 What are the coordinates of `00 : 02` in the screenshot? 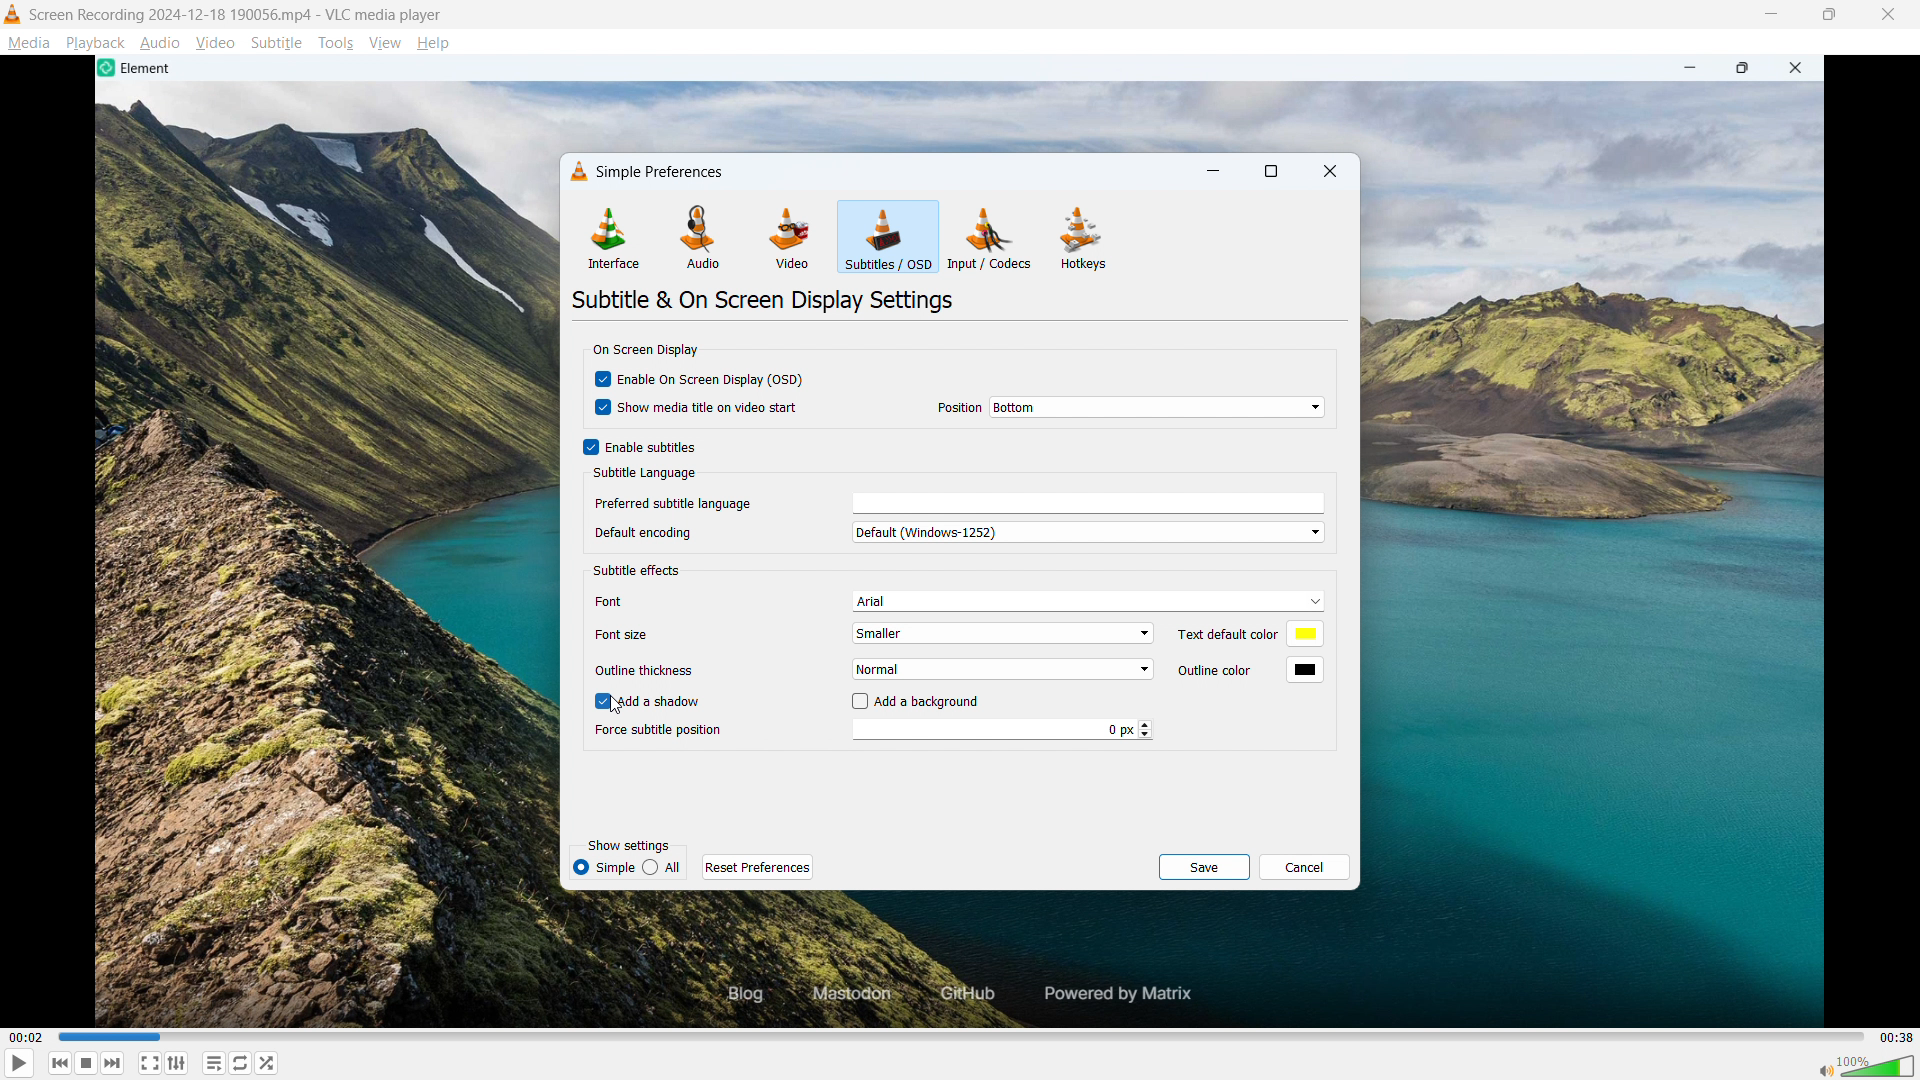 It's located at (28, 1037).